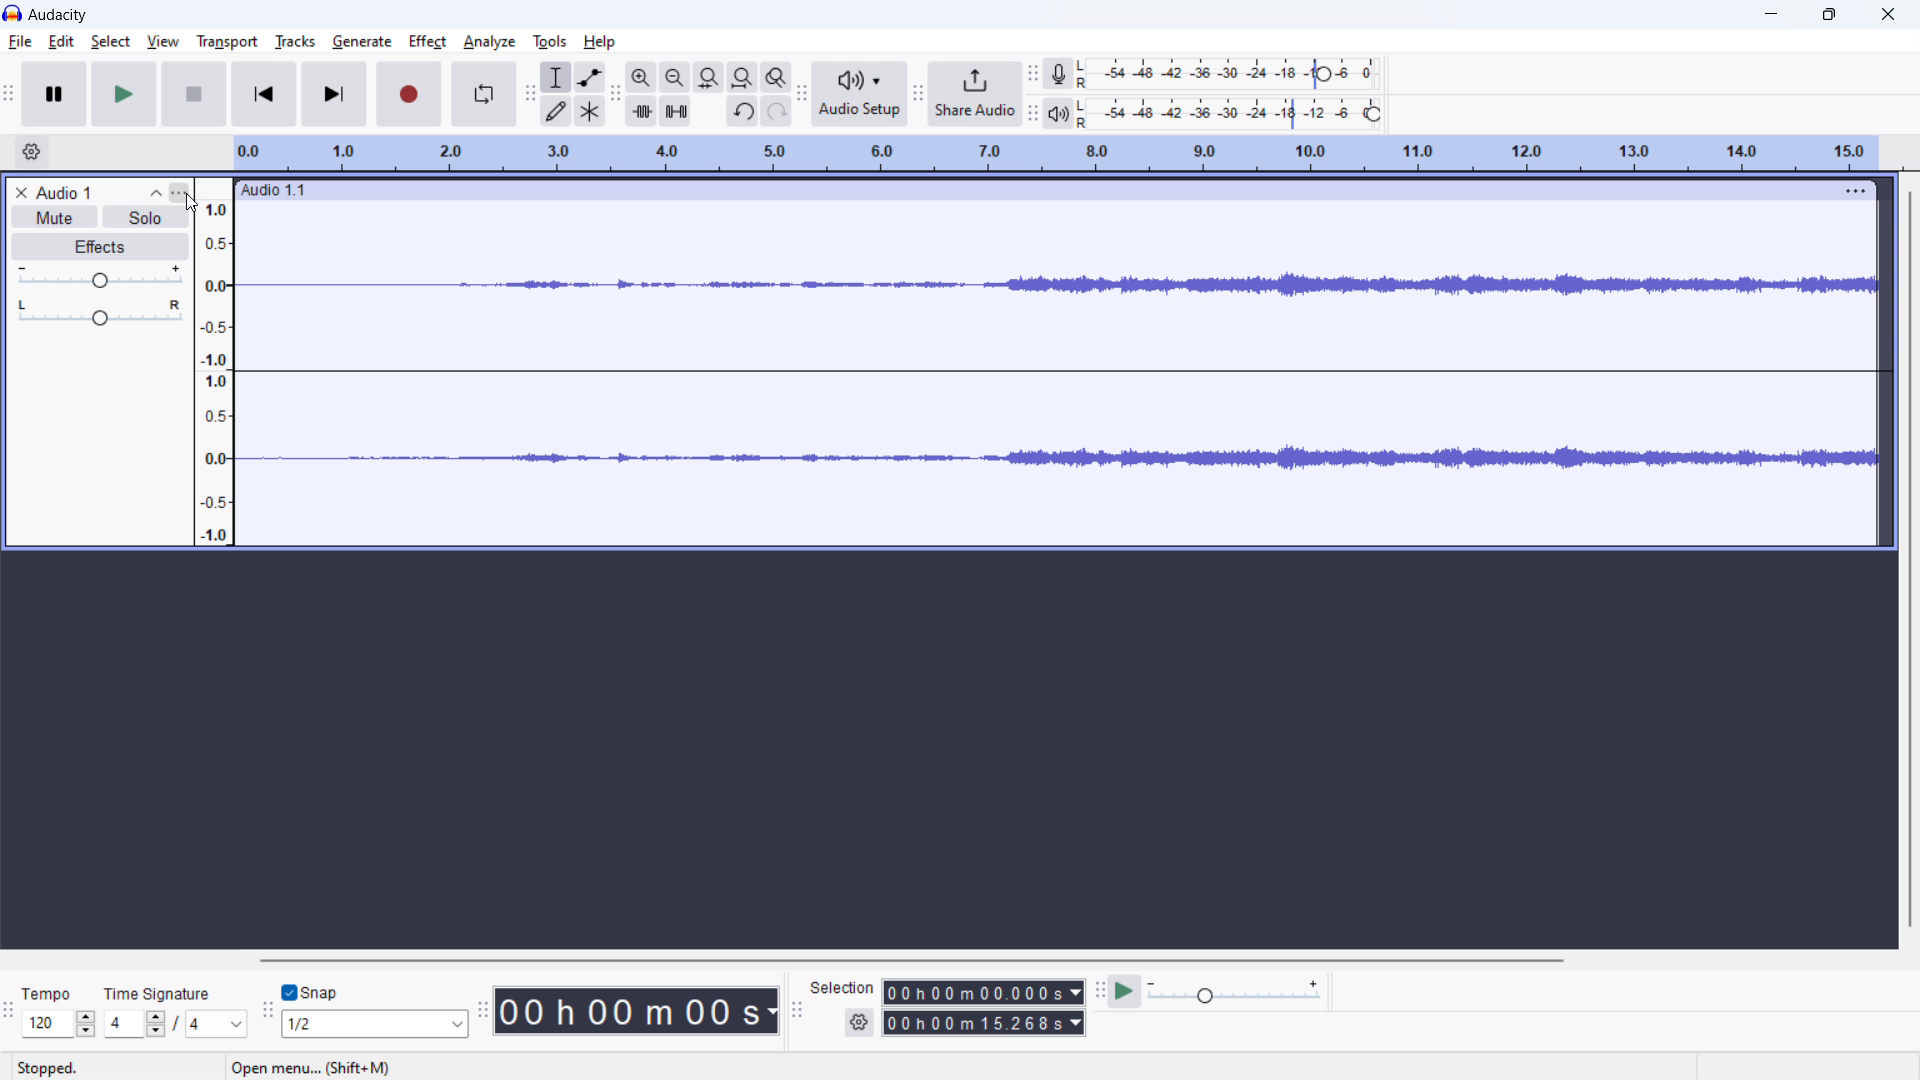 This screenshot has width=1920, height=1080. Describe the element at coordinates (483, 1012) in the screenshot. I see `time toolbar` at that location.